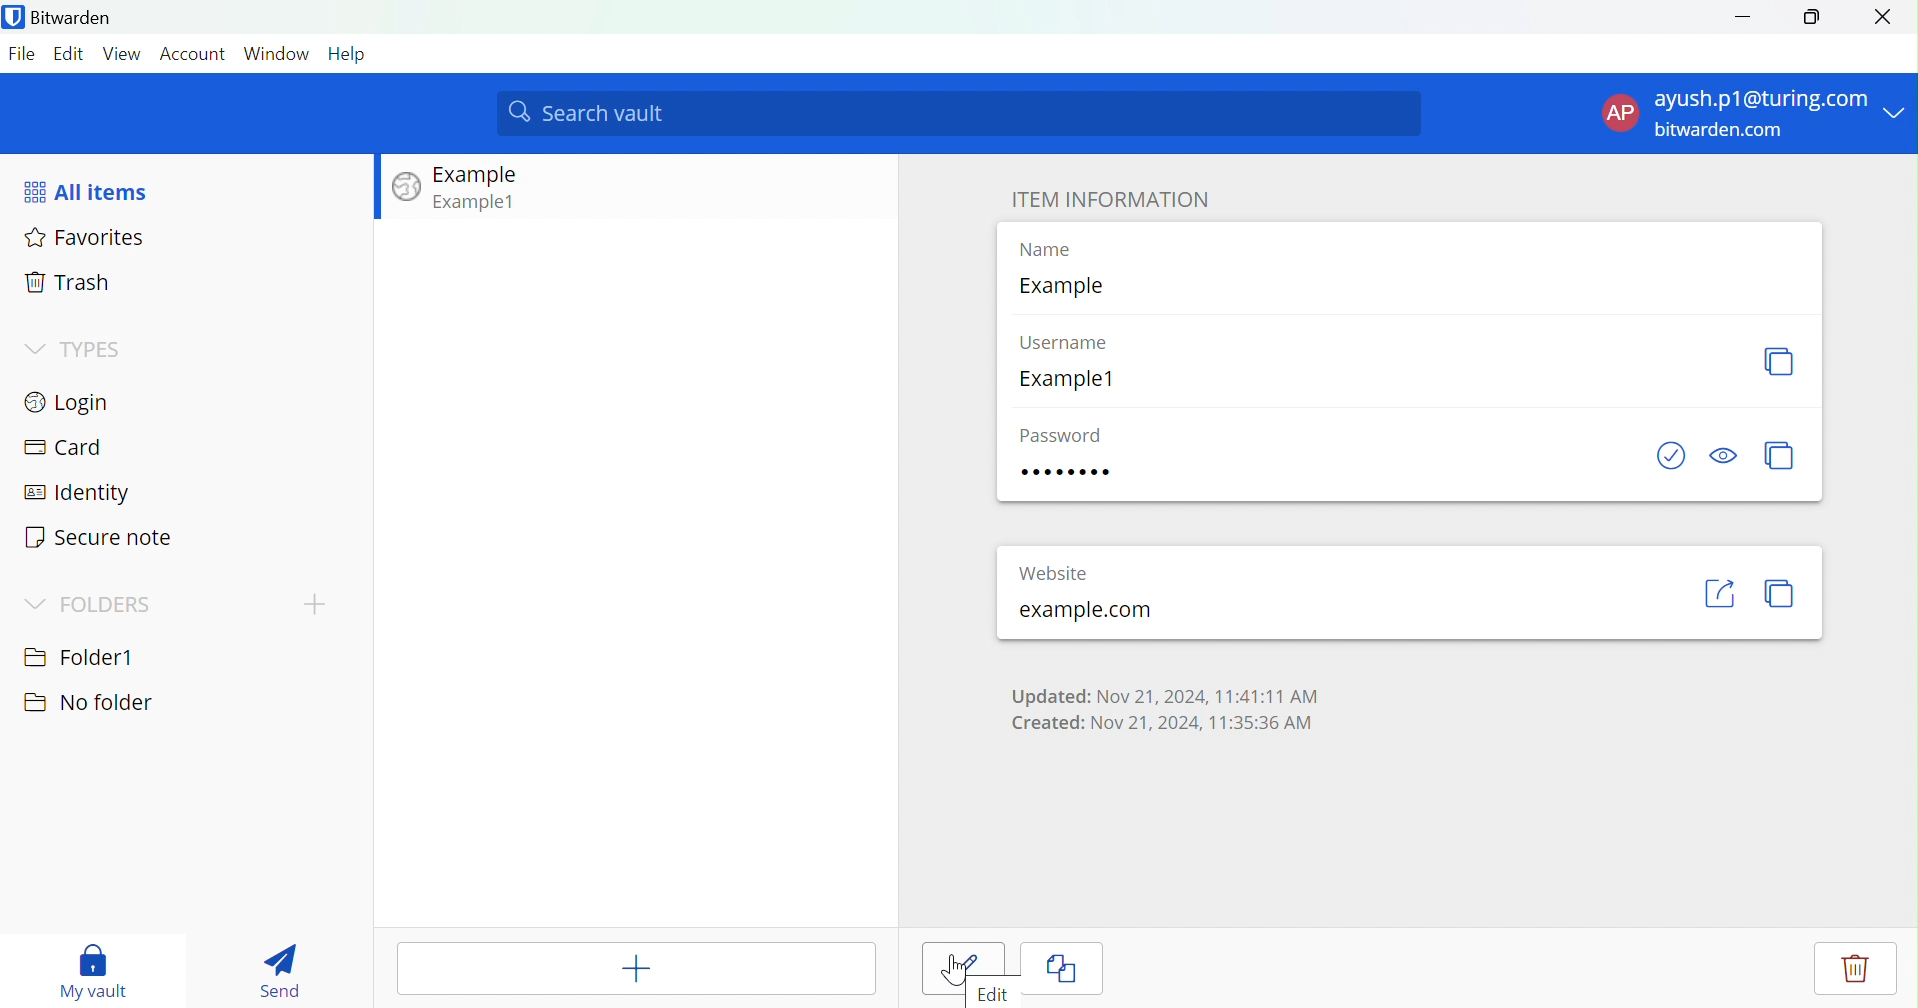  Describe the element at coordinates (1072, 472) in the screenshot. I see `Password` at that location.